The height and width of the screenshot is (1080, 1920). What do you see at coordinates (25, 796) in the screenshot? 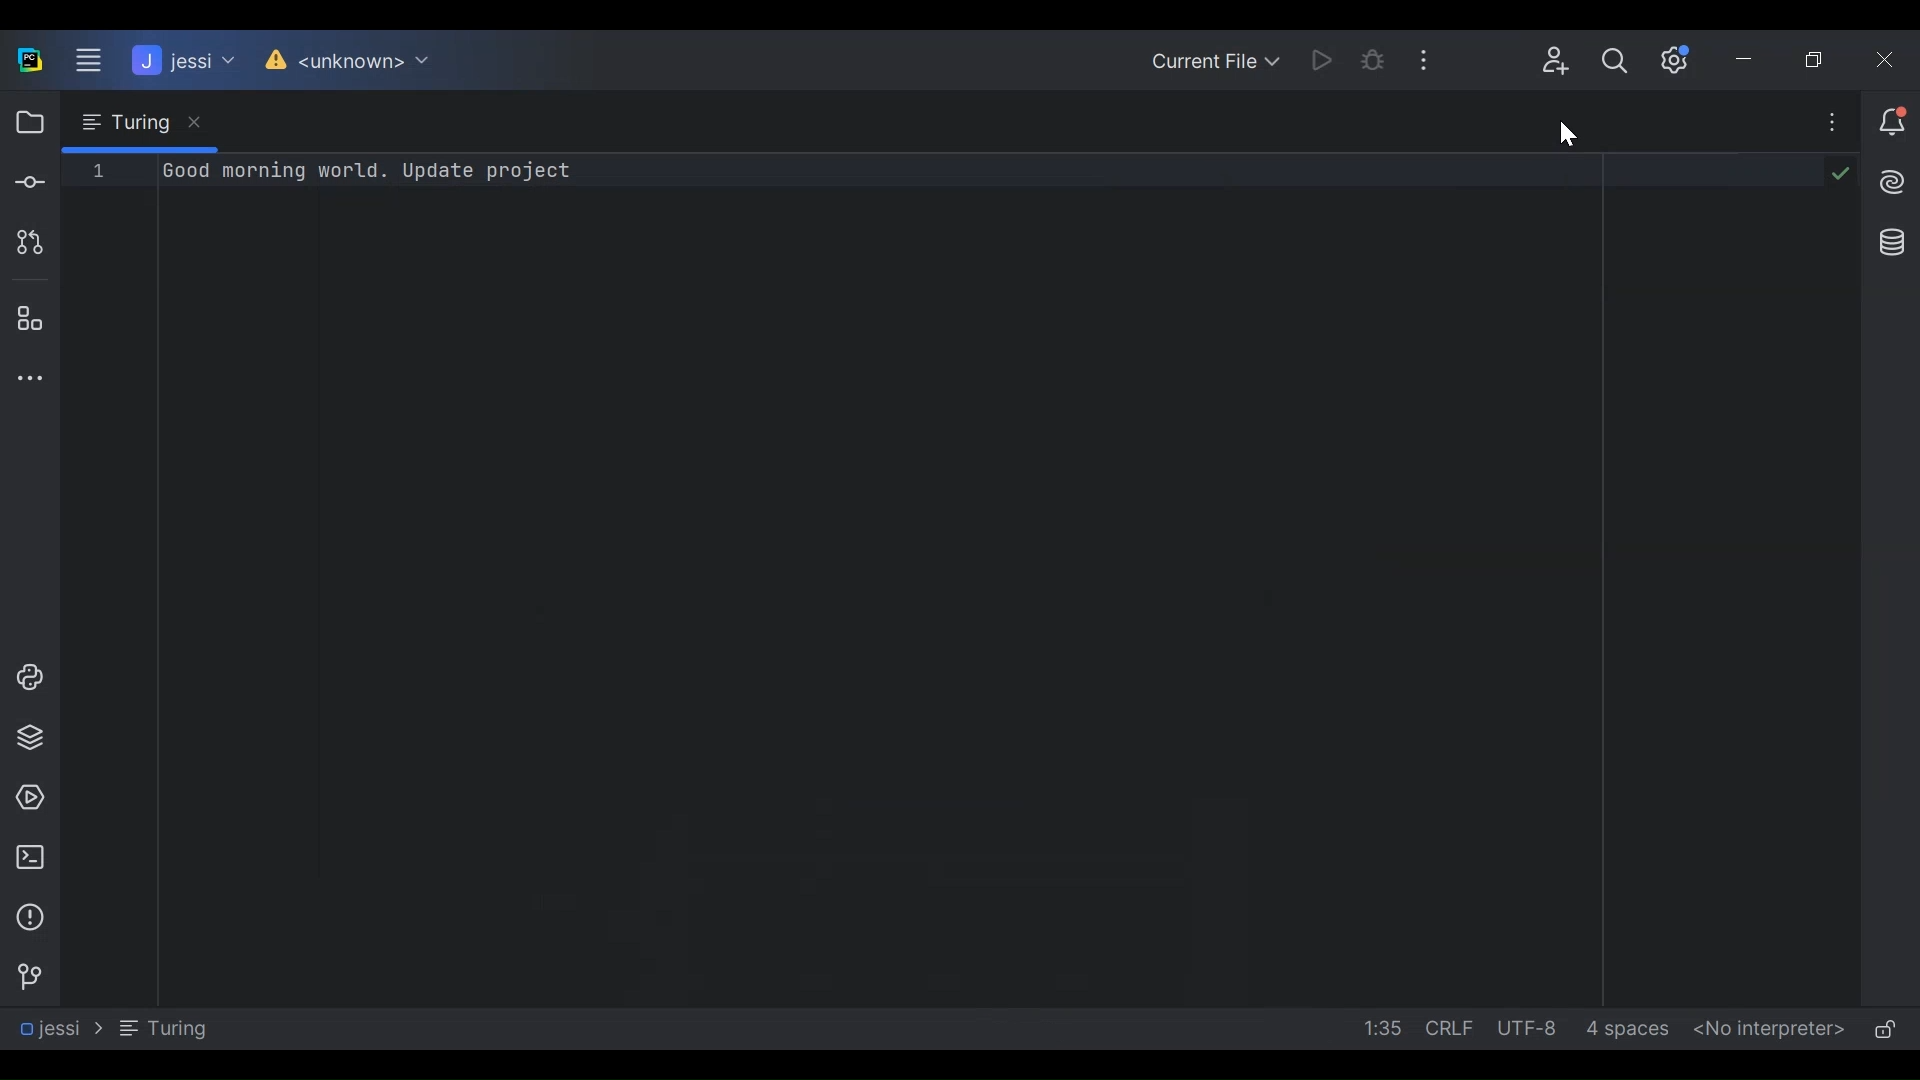
I see `Services` at bounding box center [25, 796].